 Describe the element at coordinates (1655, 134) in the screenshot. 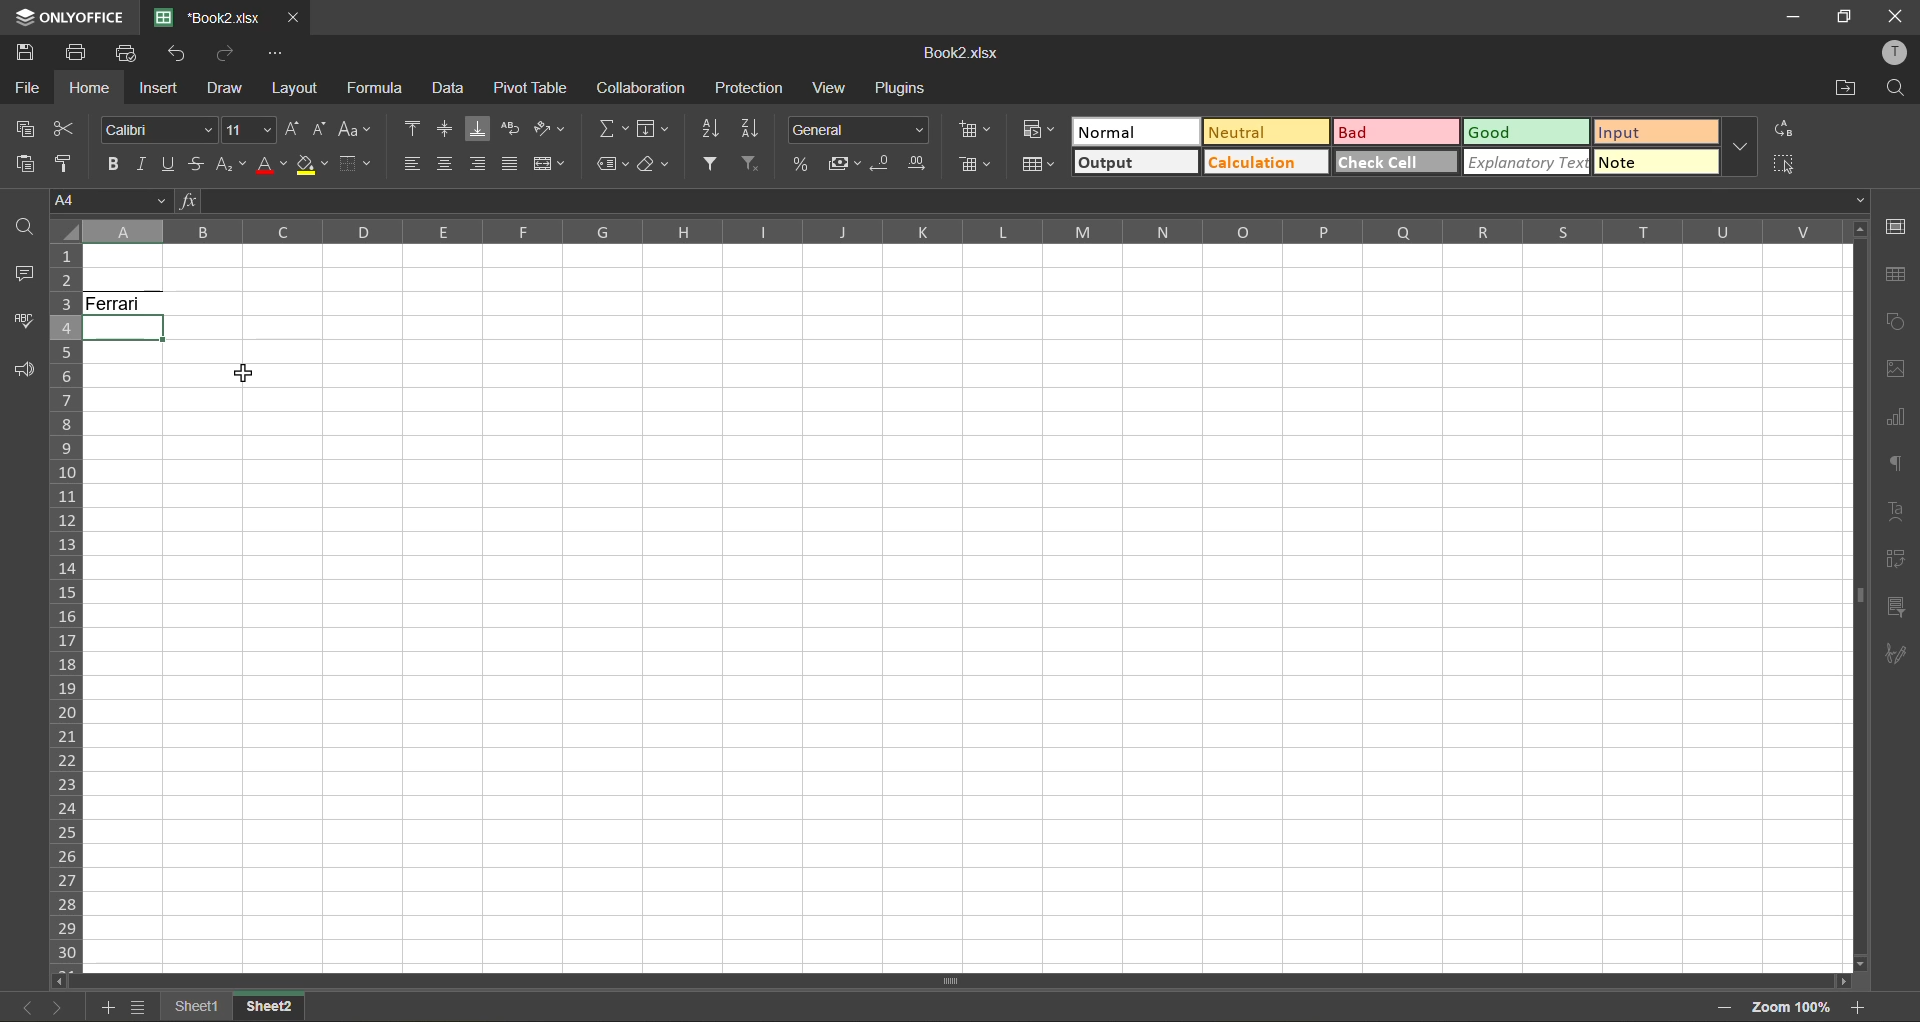

I see `input` at that location.